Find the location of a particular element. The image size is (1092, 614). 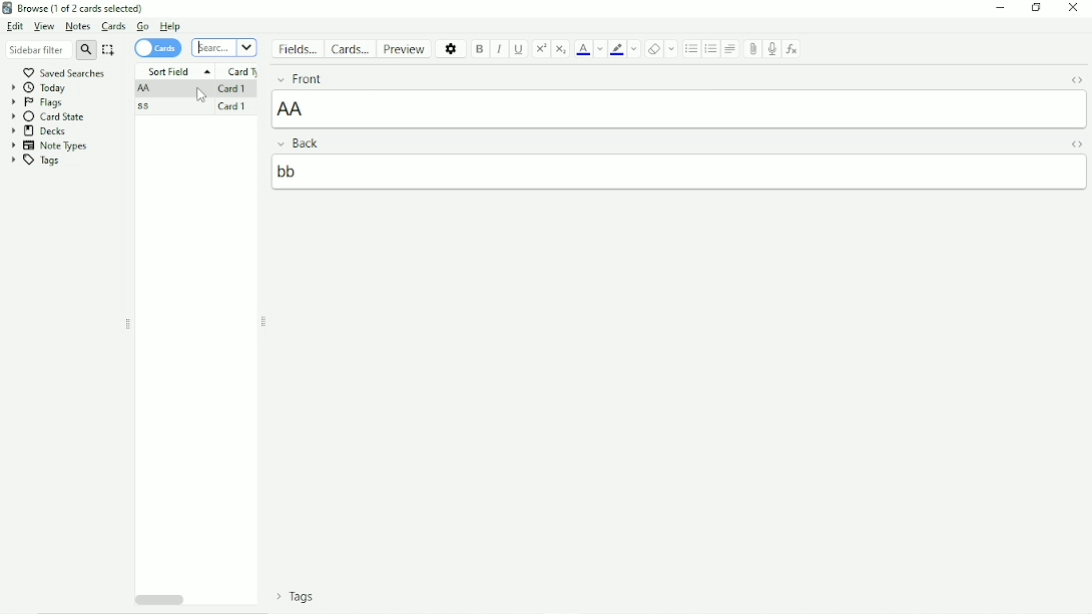

Minimize is located at coordinates (998, 10).